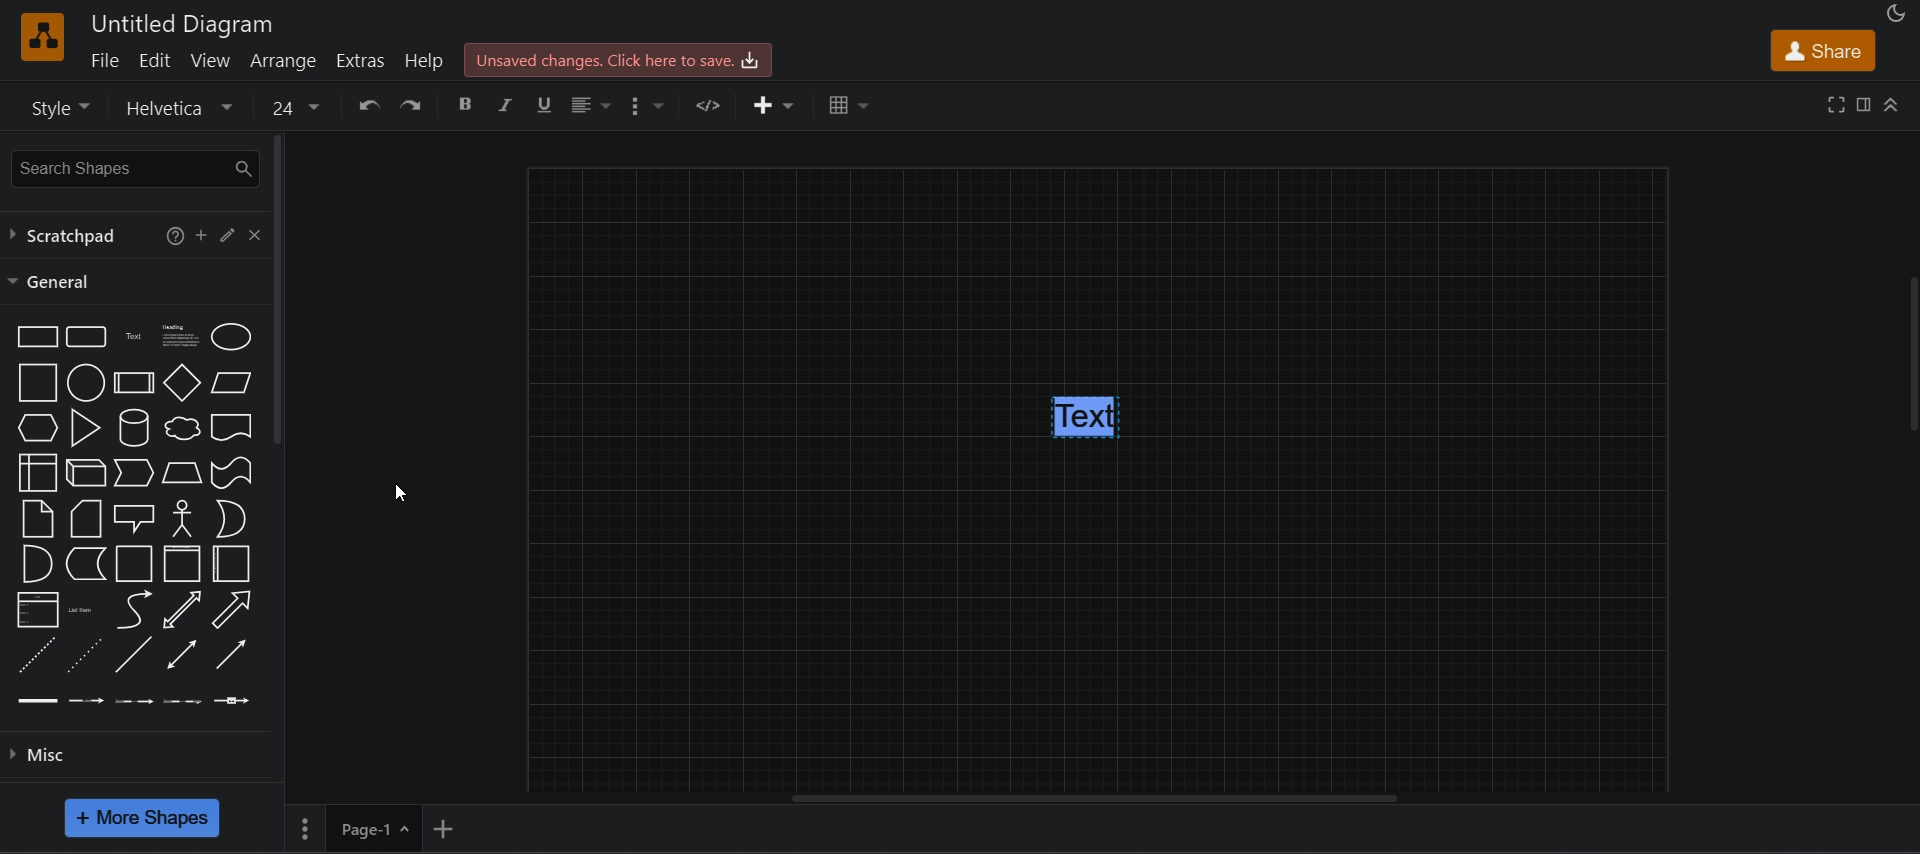  What do you see at coordinates (134, 702) in the screenshot?
I see `Connector with 2 labels` at bounding box center [134, 702].